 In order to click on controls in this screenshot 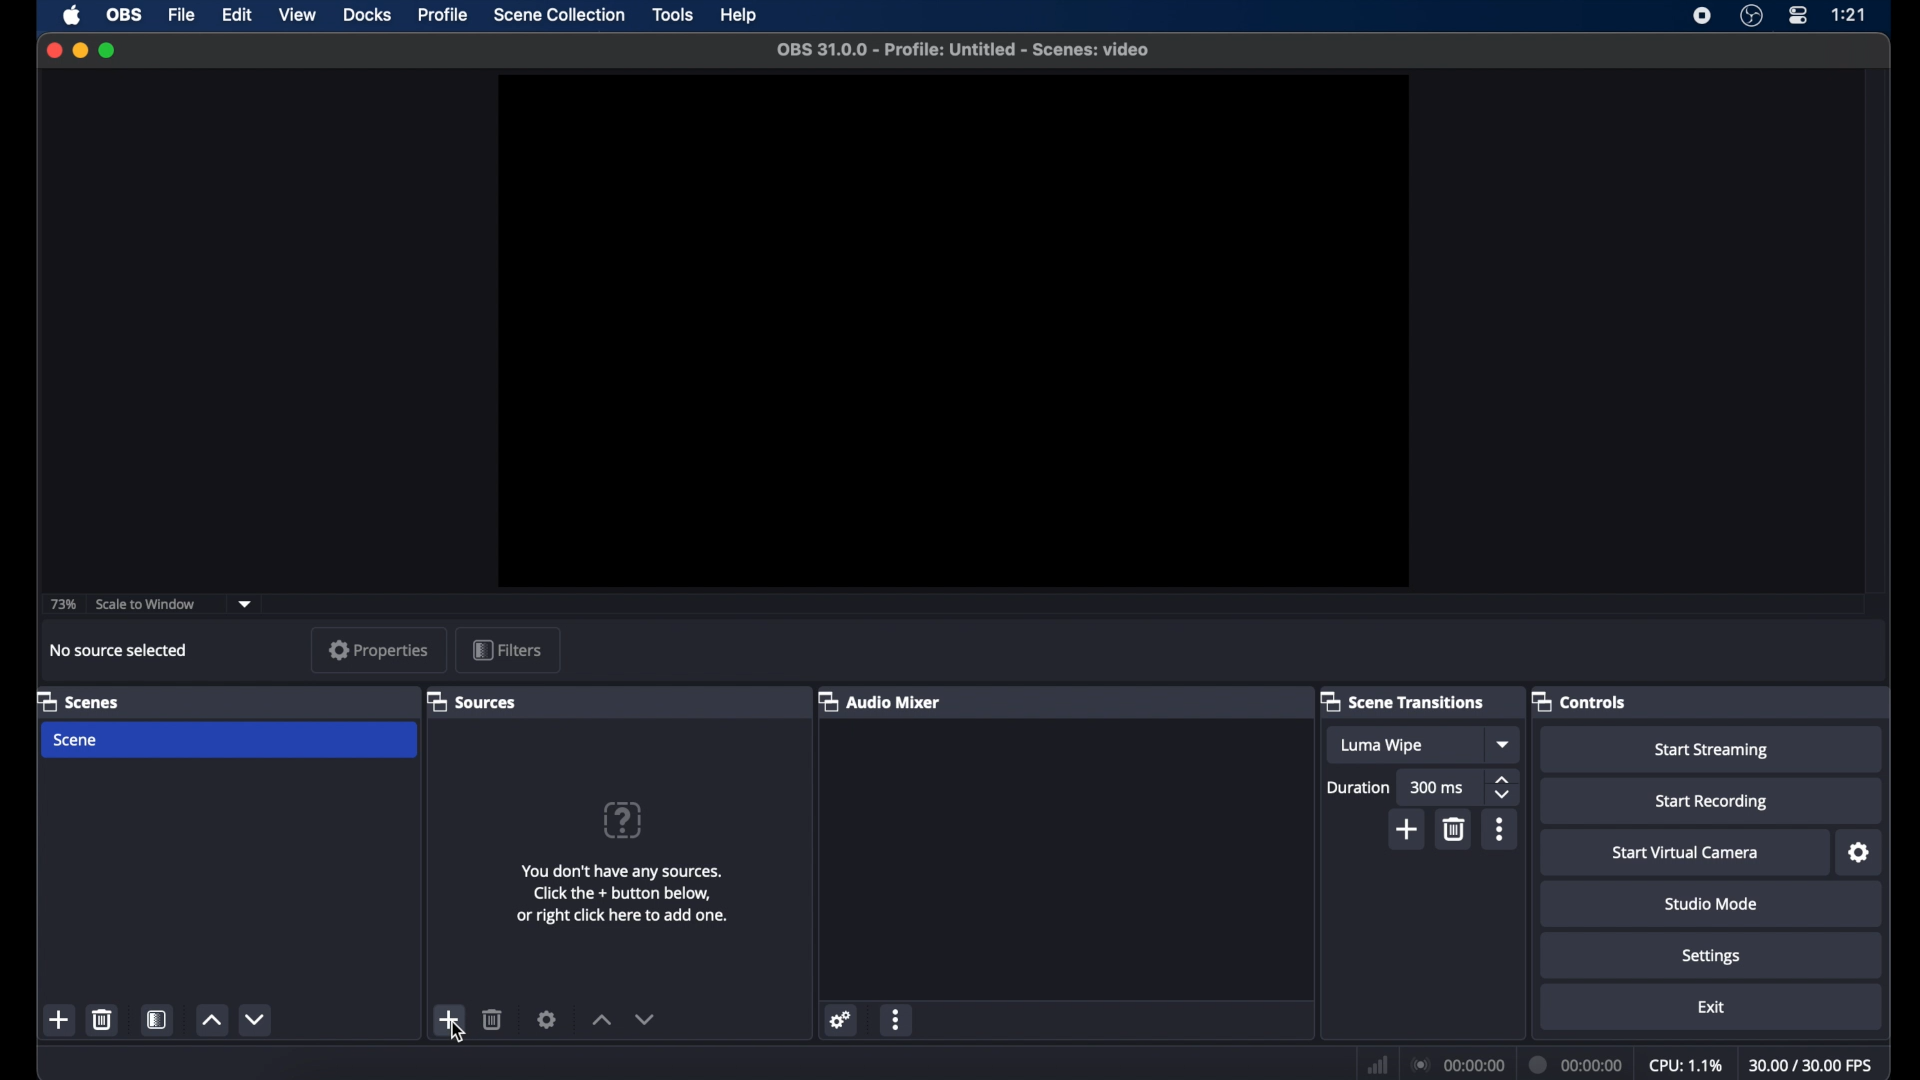, I will do `click(1583, 701)`.